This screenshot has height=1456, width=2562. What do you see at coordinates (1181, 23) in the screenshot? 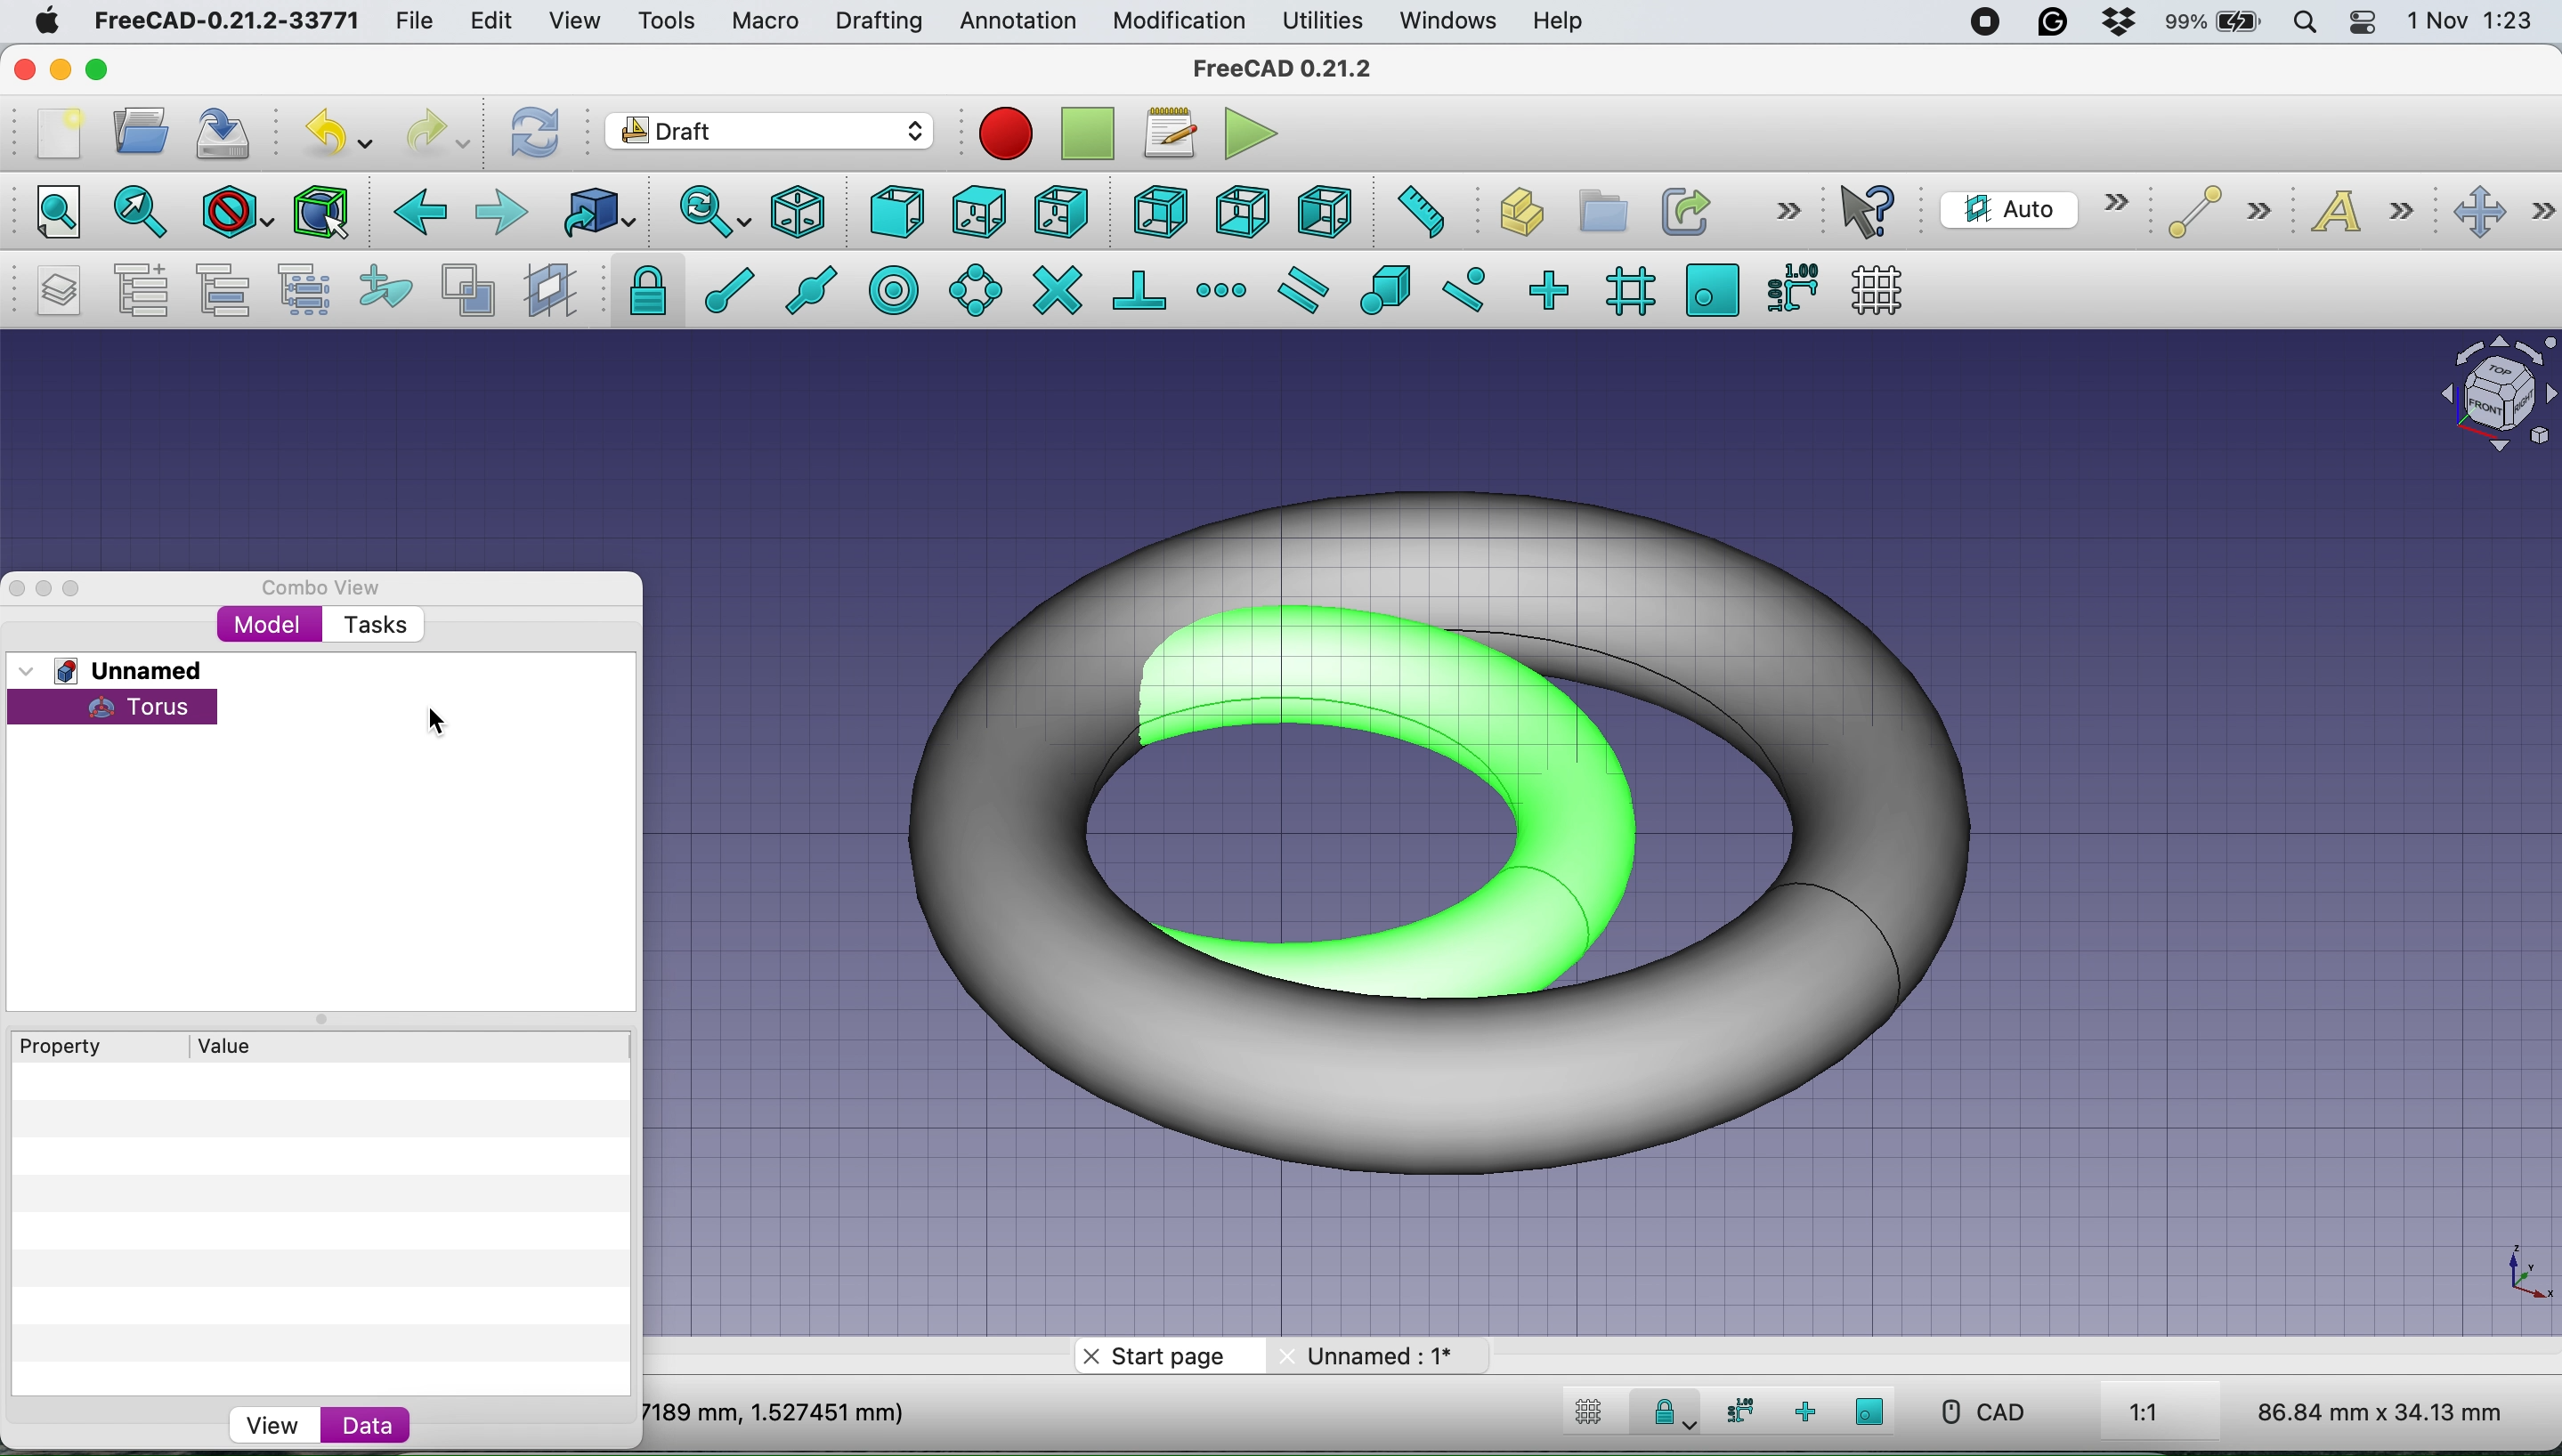
I see `modification` at bounding box center [1181, 23].